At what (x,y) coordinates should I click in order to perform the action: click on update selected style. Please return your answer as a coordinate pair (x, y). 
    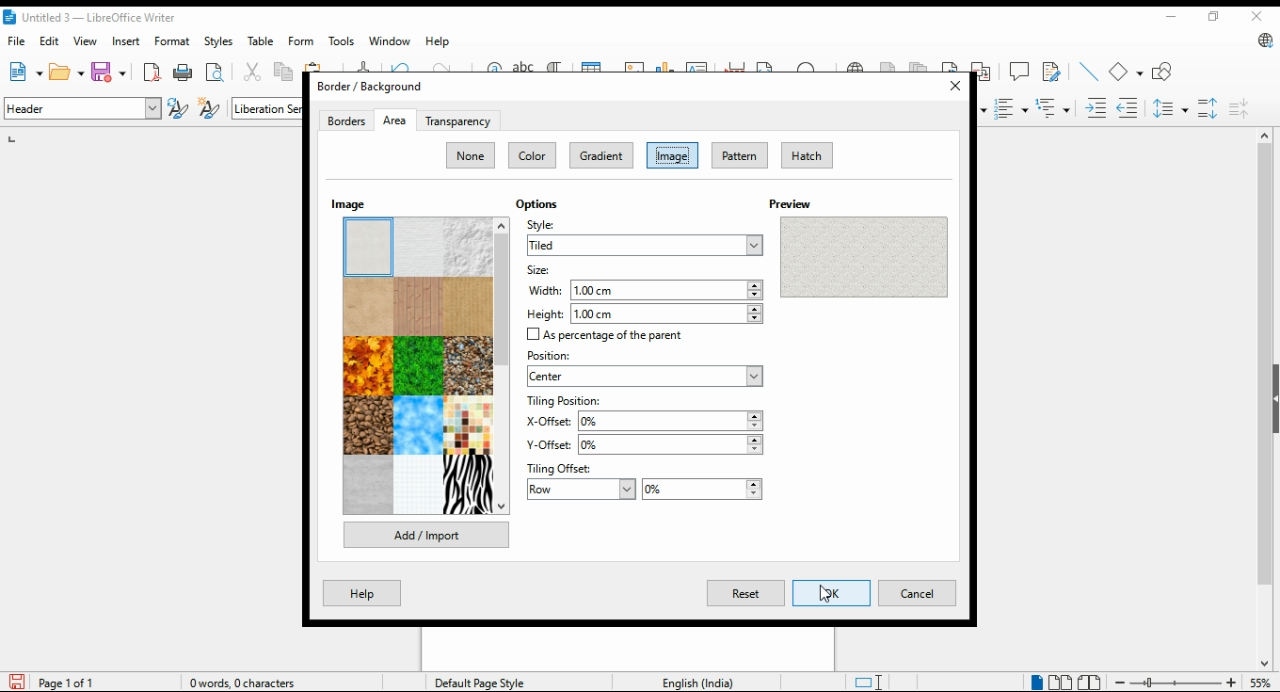
    Looking at the image, I should click on (179, 108).